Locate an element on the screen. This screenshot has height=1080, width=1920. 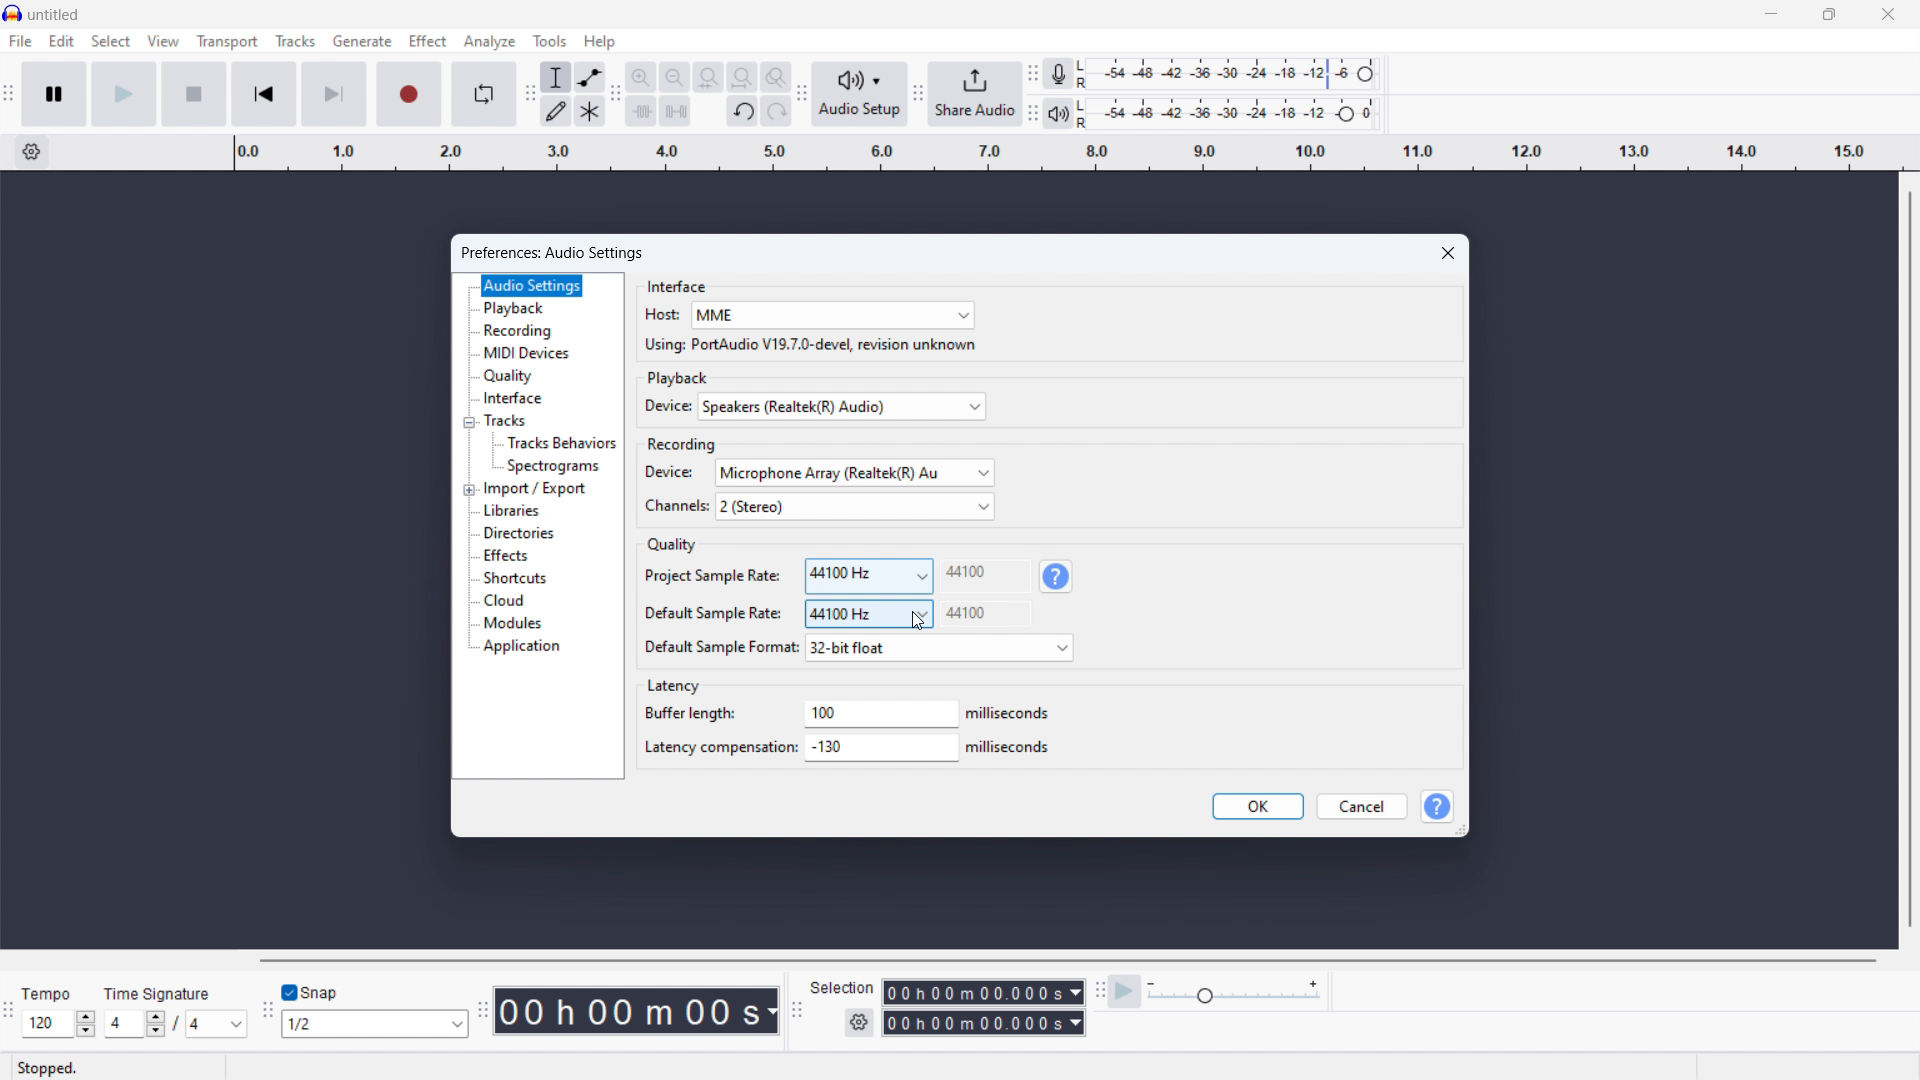
audio settings is located at coordinates (532, 286).